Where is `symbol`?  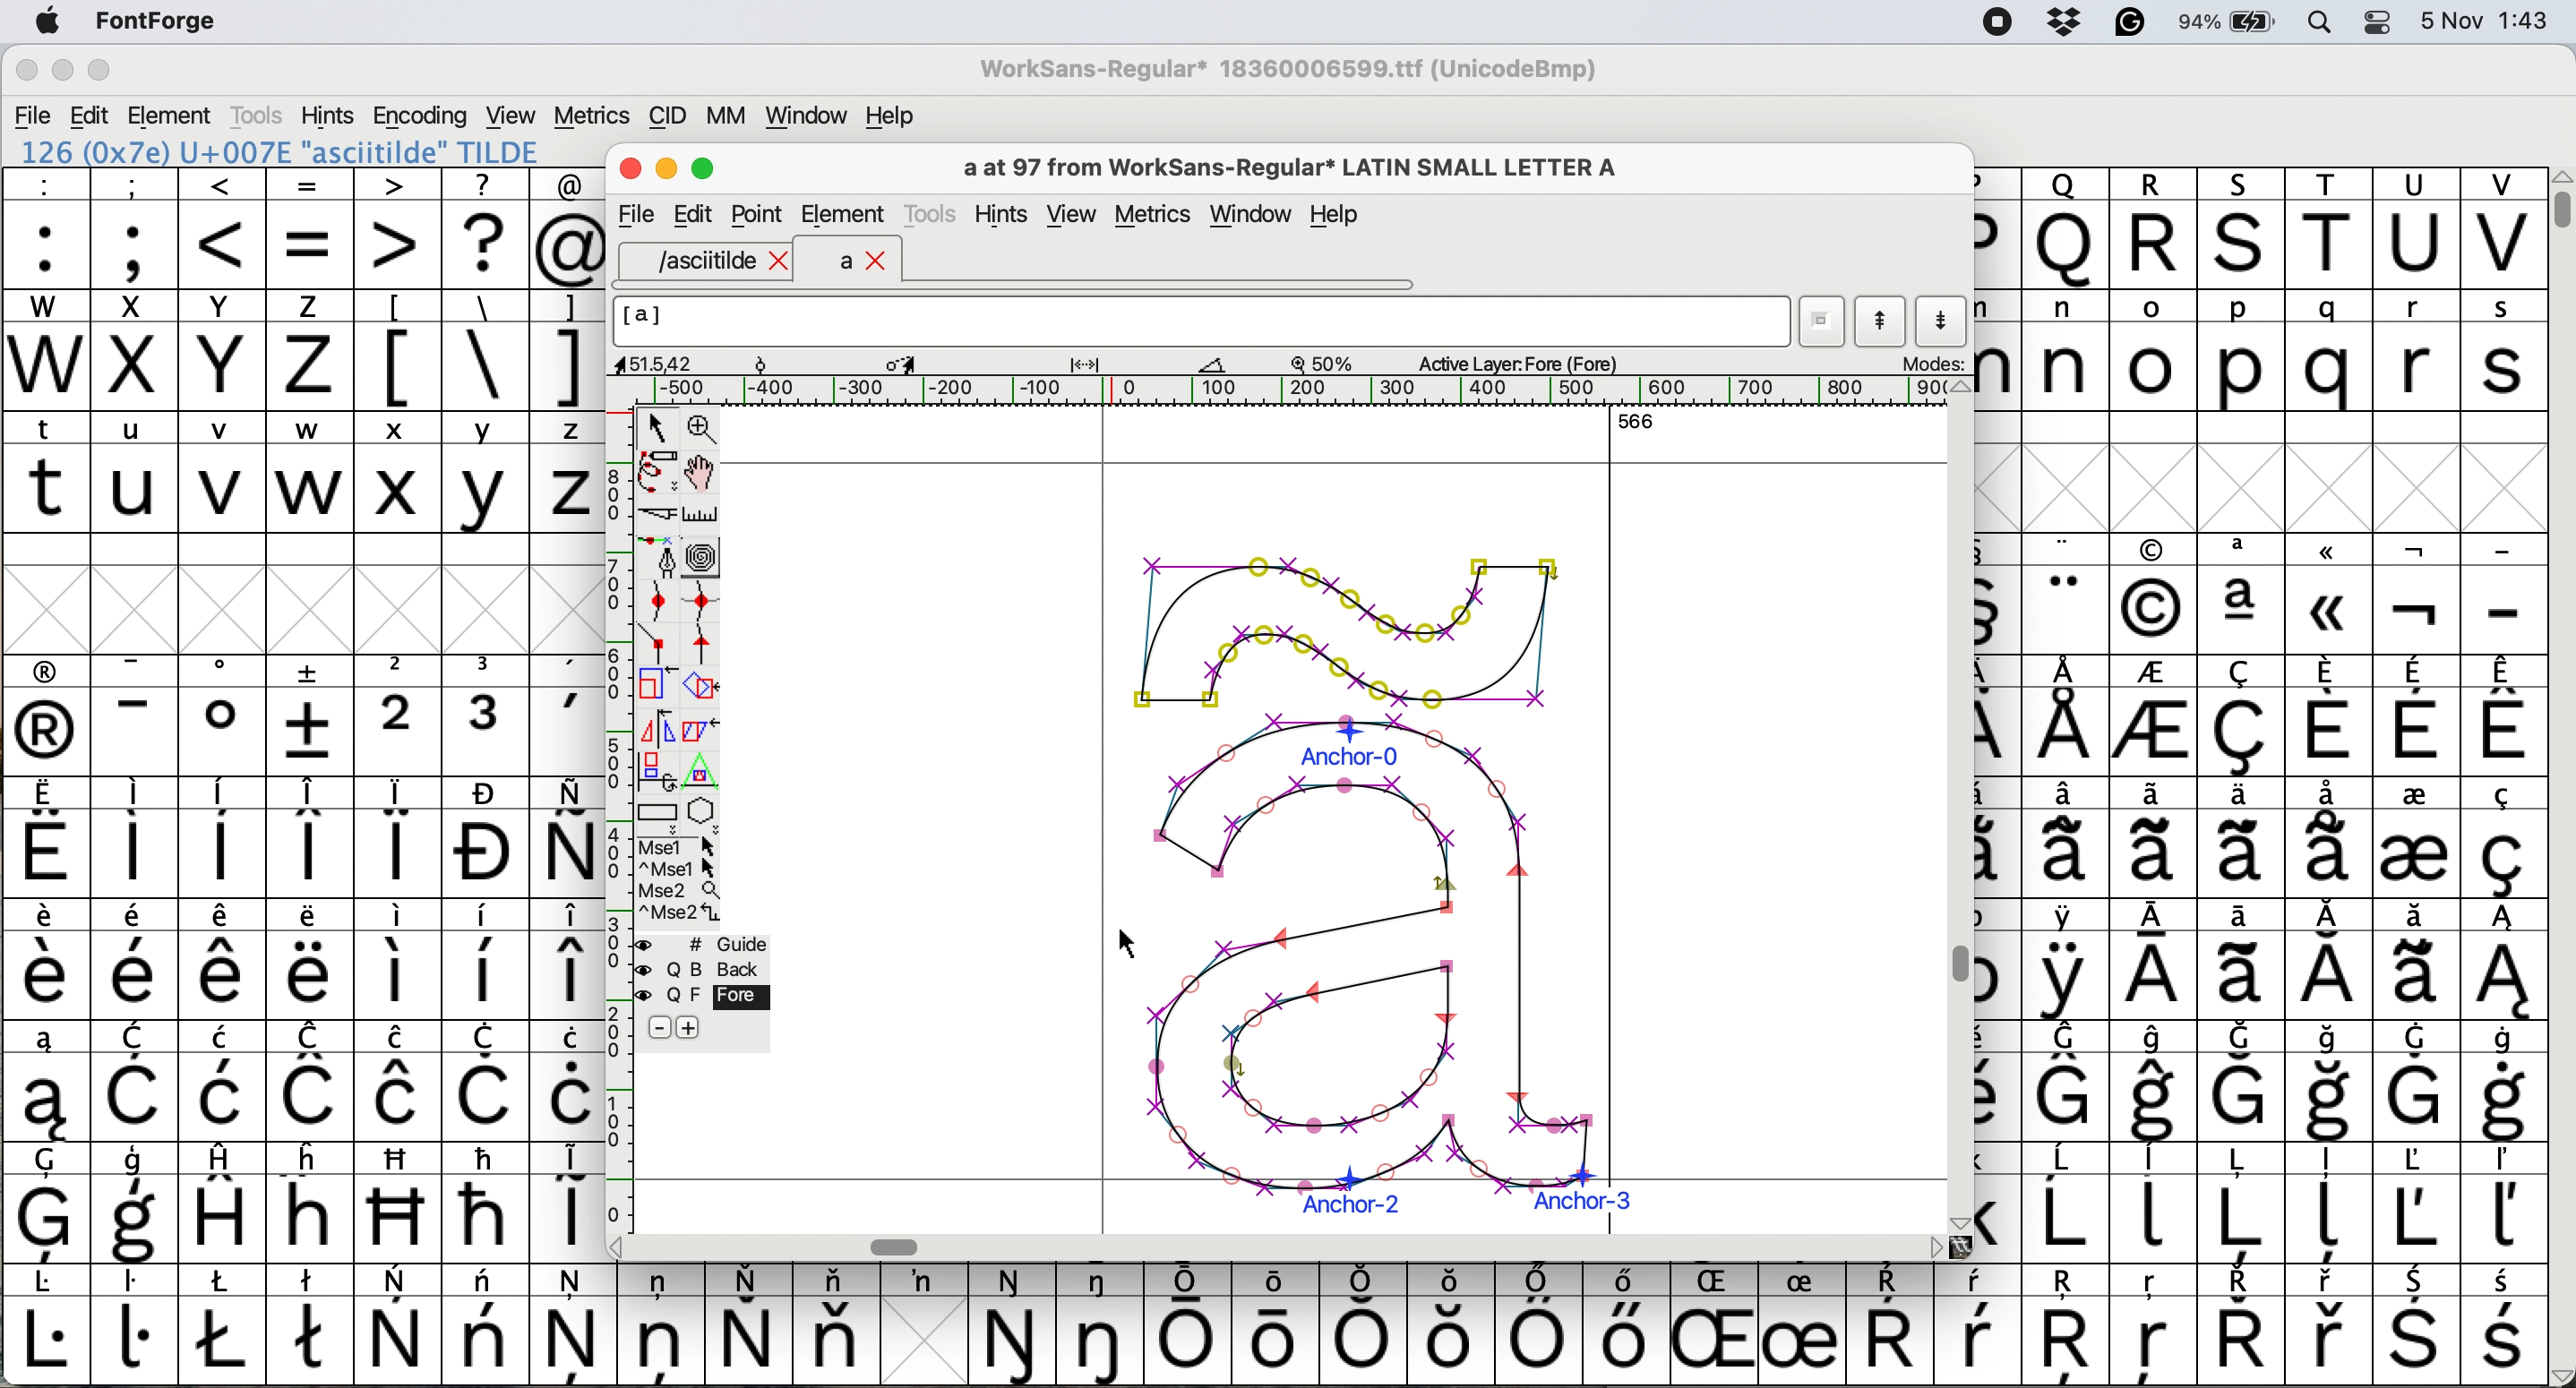
symbol is located at coordinates (568, 1199).